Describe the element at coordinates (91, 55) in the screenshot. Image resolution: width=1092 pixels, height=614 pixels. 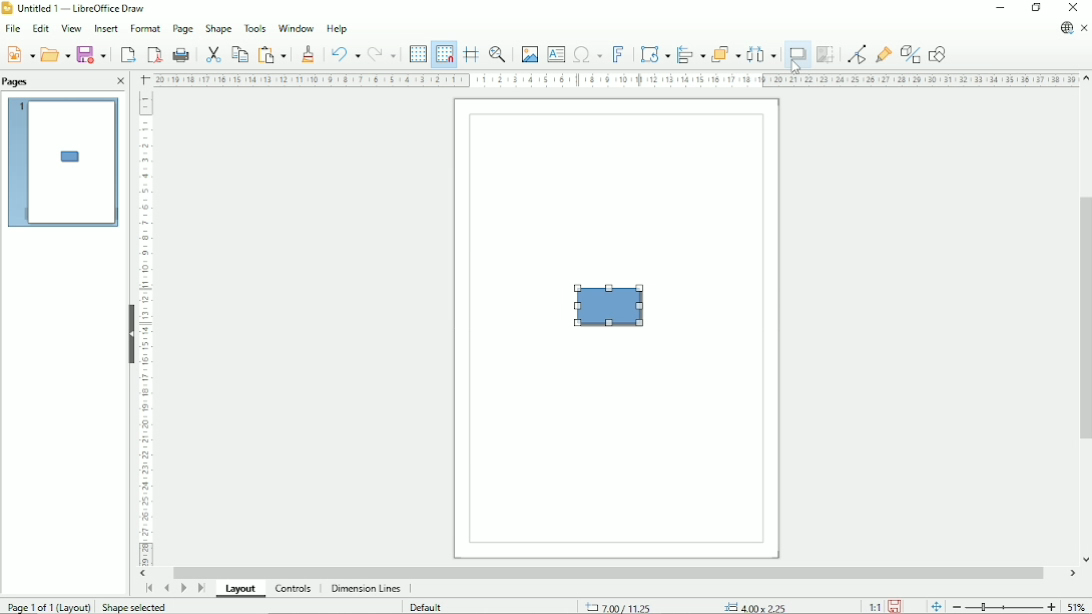
I see `Save` at that location.